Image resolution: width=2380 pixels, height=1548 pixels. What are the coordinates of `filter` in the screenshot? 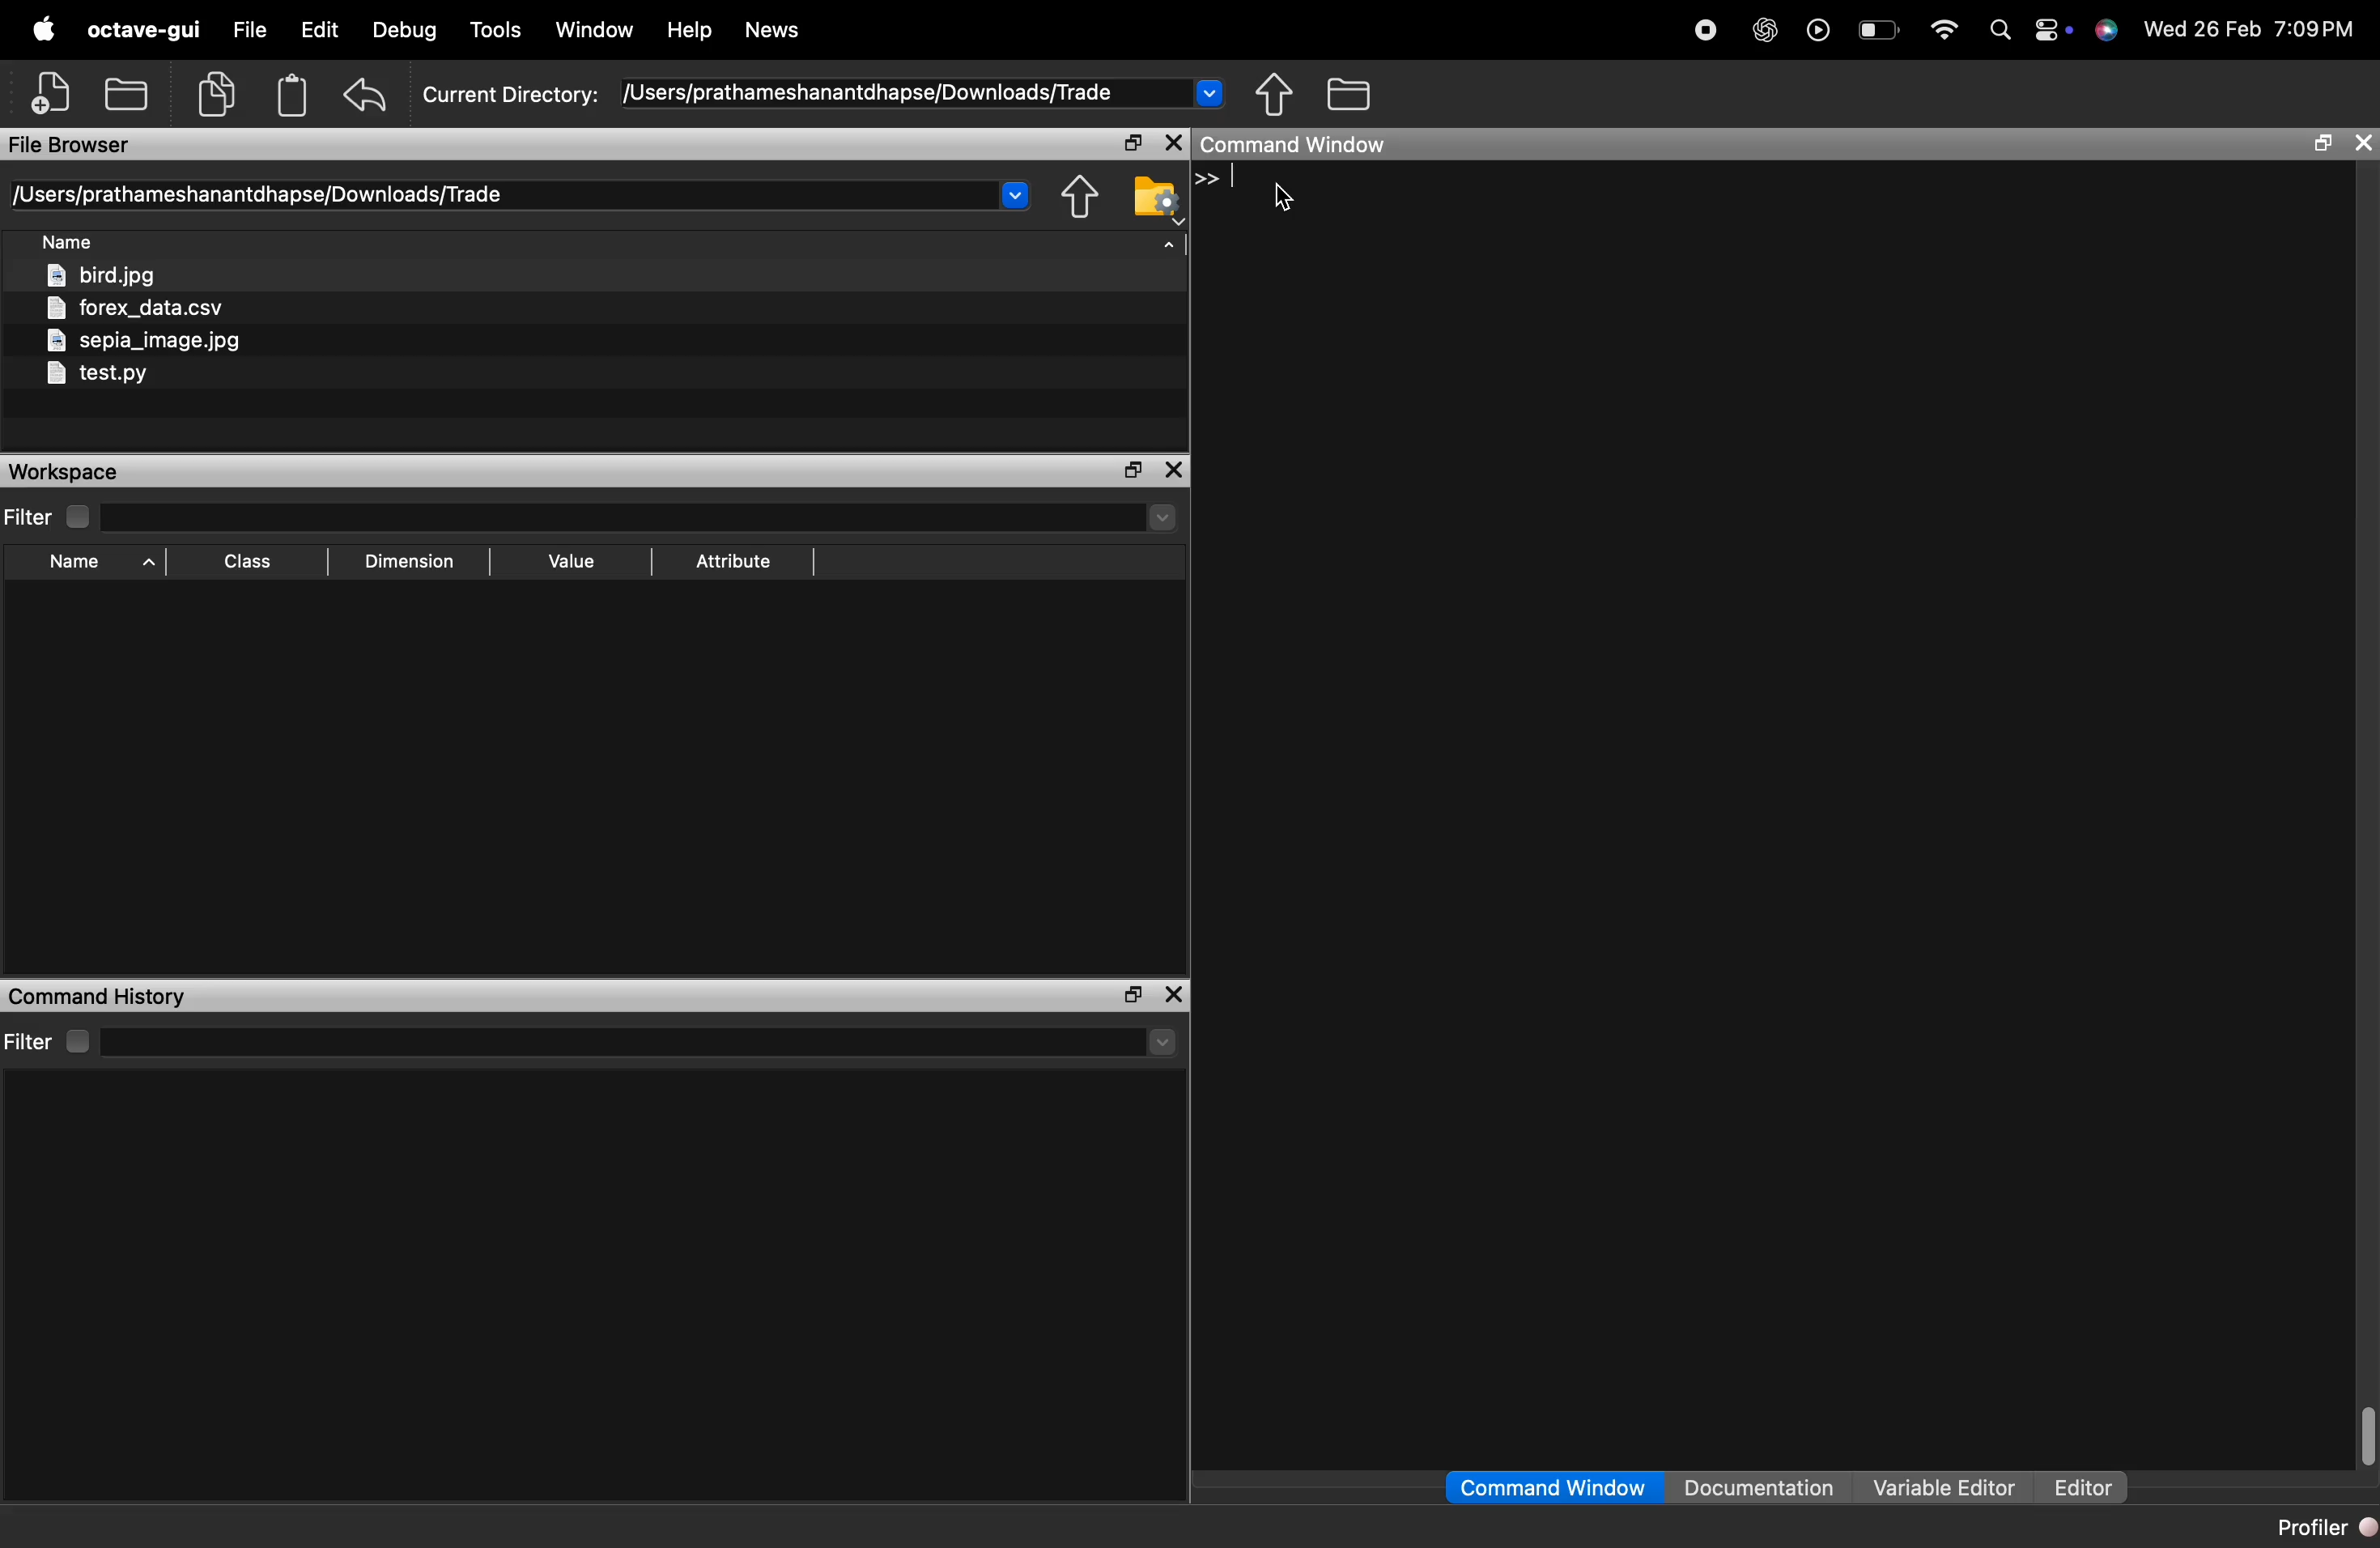 It's located at (50, 516).